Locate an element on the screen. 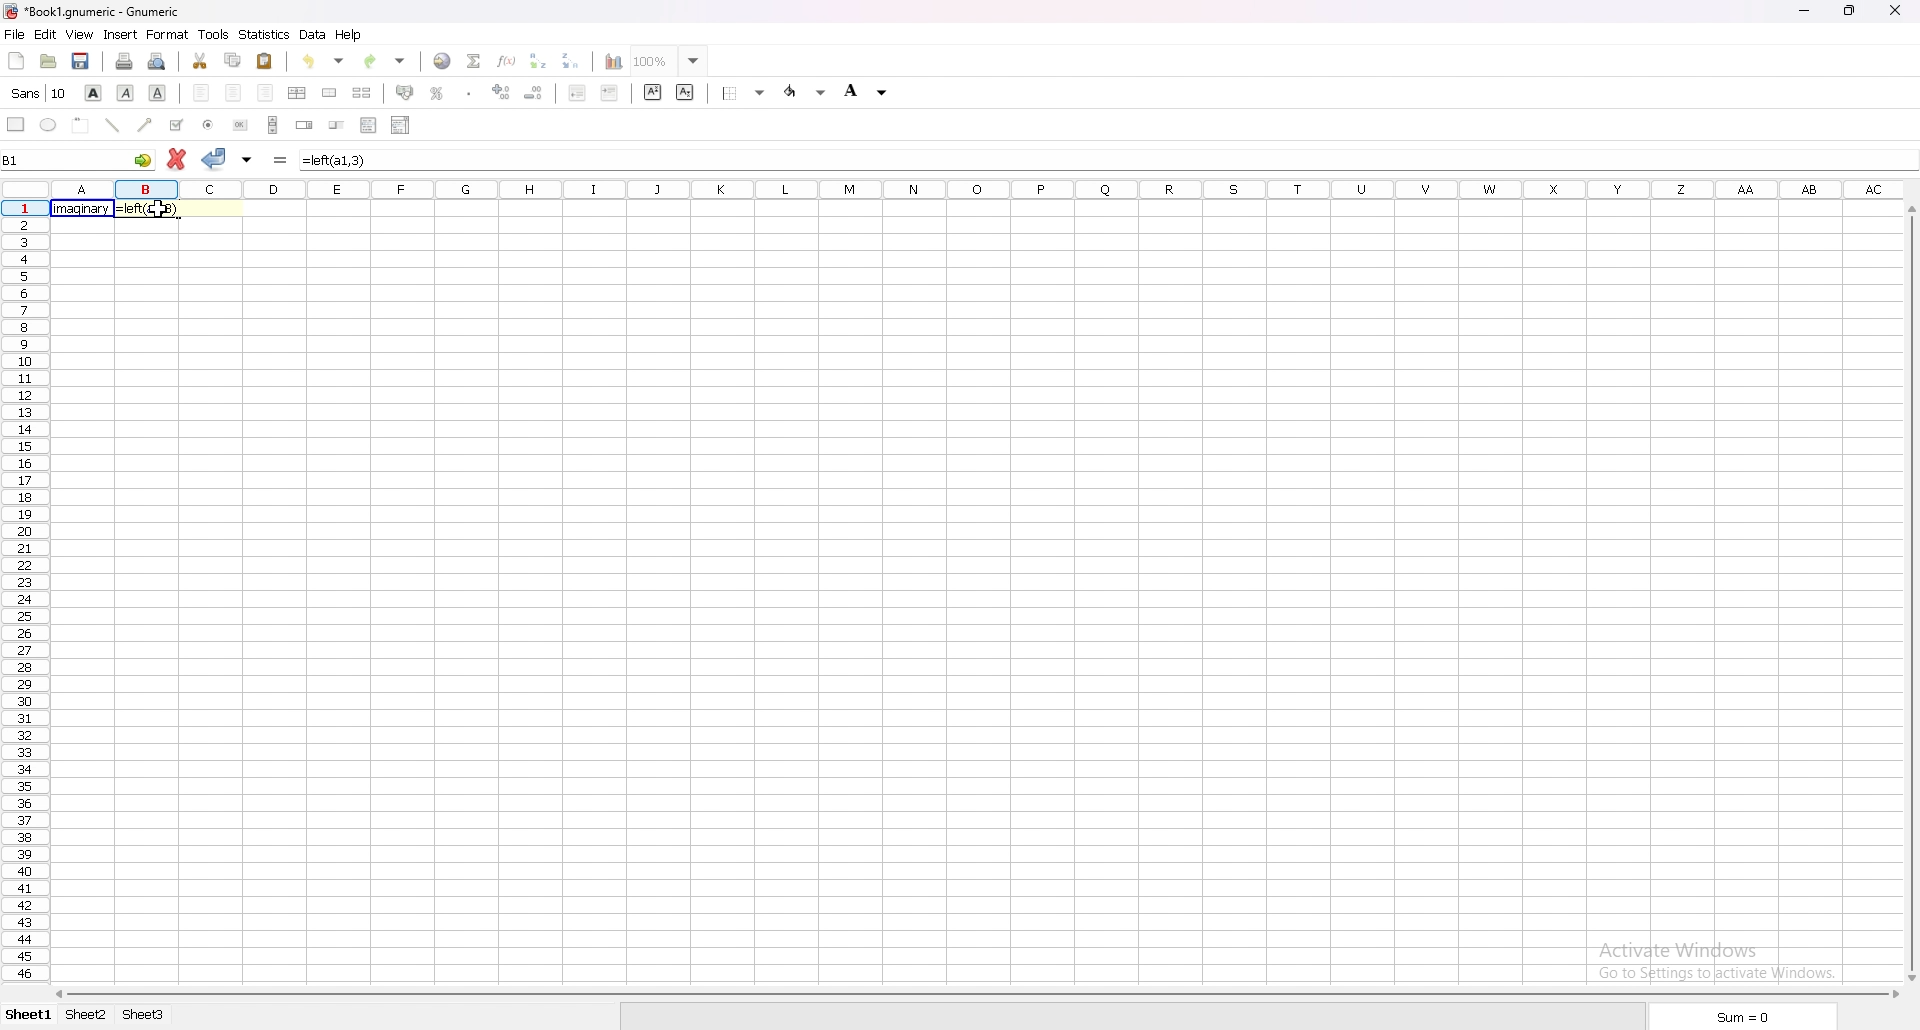 The height and width of the screenshot is (1030, 1920). percentage is located at coordinates (437, 93).